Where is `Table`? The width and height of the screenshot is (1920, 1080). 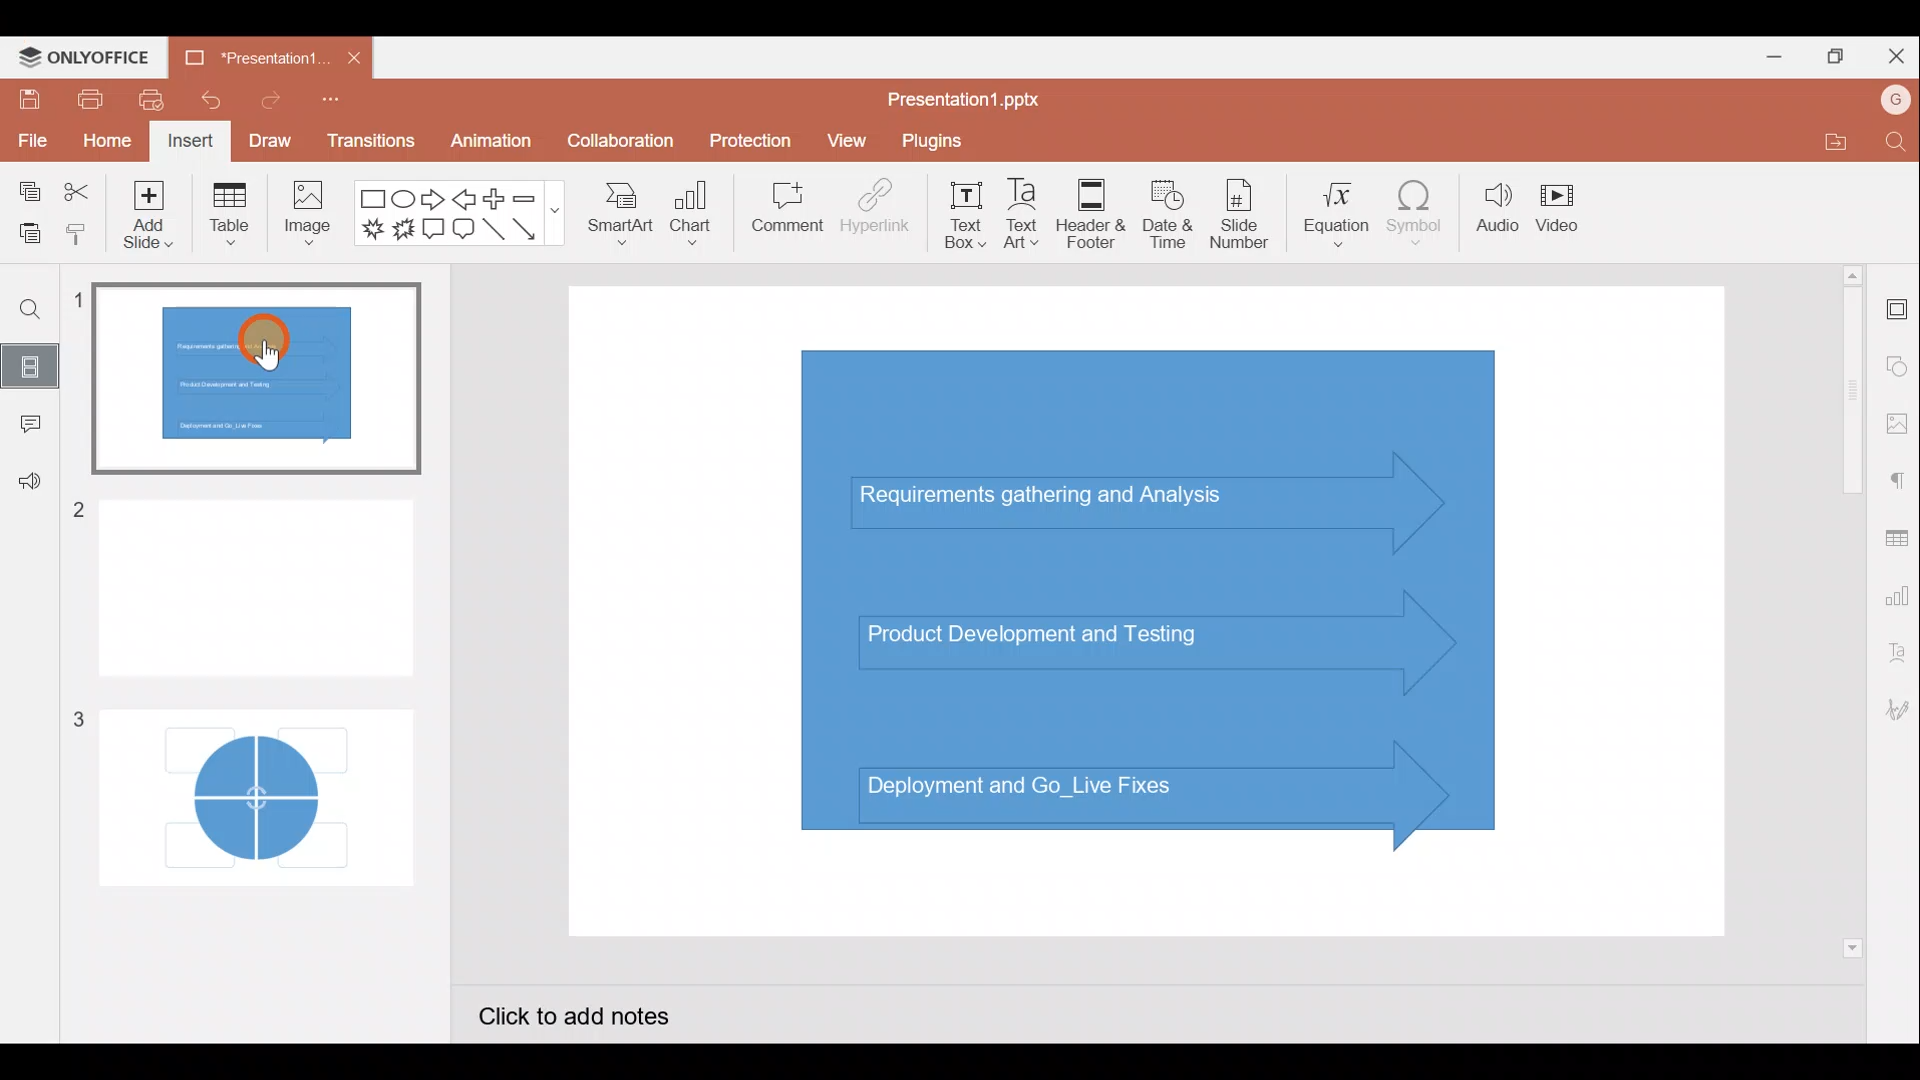
Table is located at coordinates (229, 218).